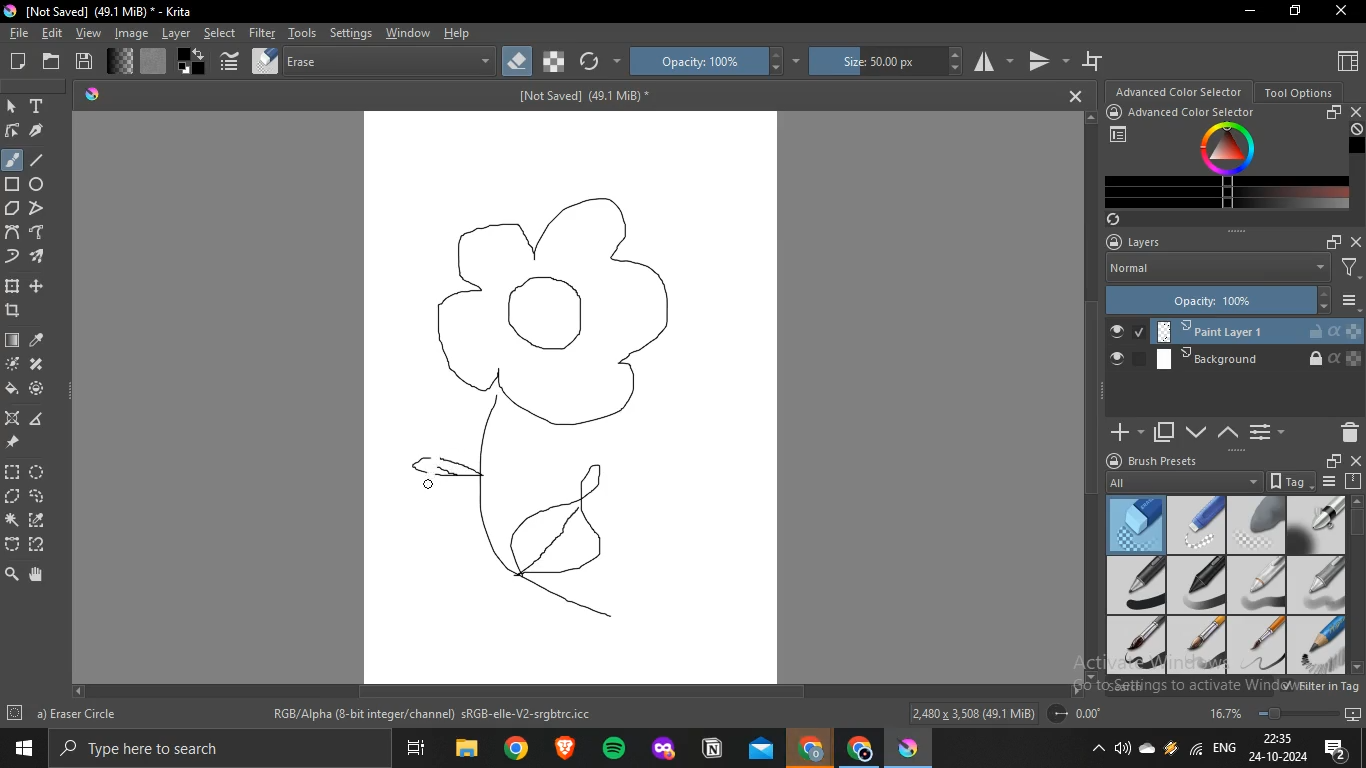 This screenshot has height=768, width=1366. What do you see at coordinates (1357, 667) in the screenshot?
I see `Down` at bounding box center [1357, 667].